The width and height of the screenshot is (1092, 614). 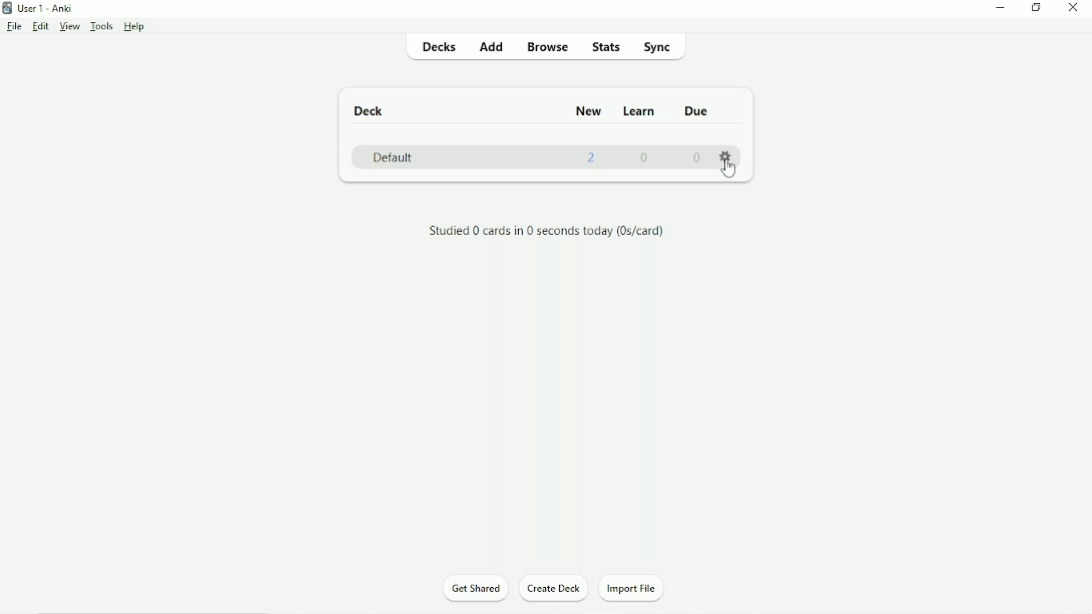 I want to click on 0, so click(x=697, y=157).